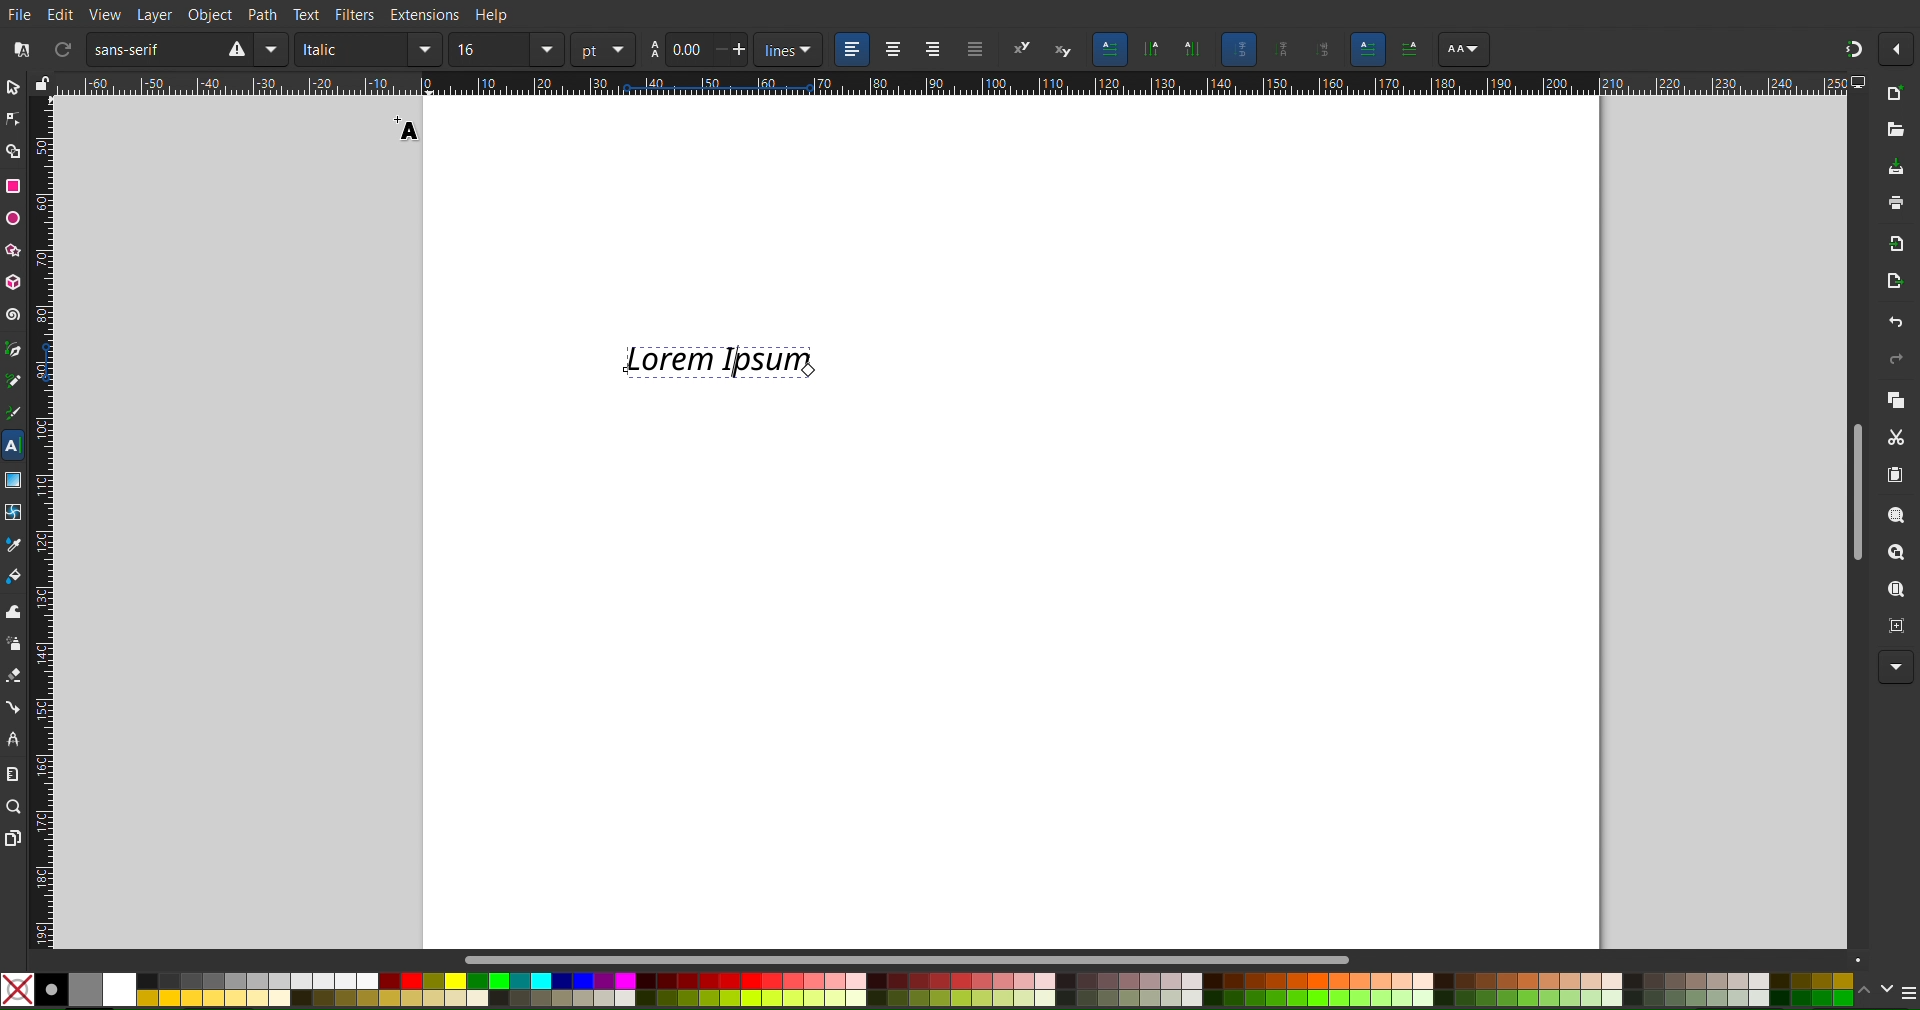 This screenshot has width=1920, height=1010. I want to click on Undo, so click(1892, 322).